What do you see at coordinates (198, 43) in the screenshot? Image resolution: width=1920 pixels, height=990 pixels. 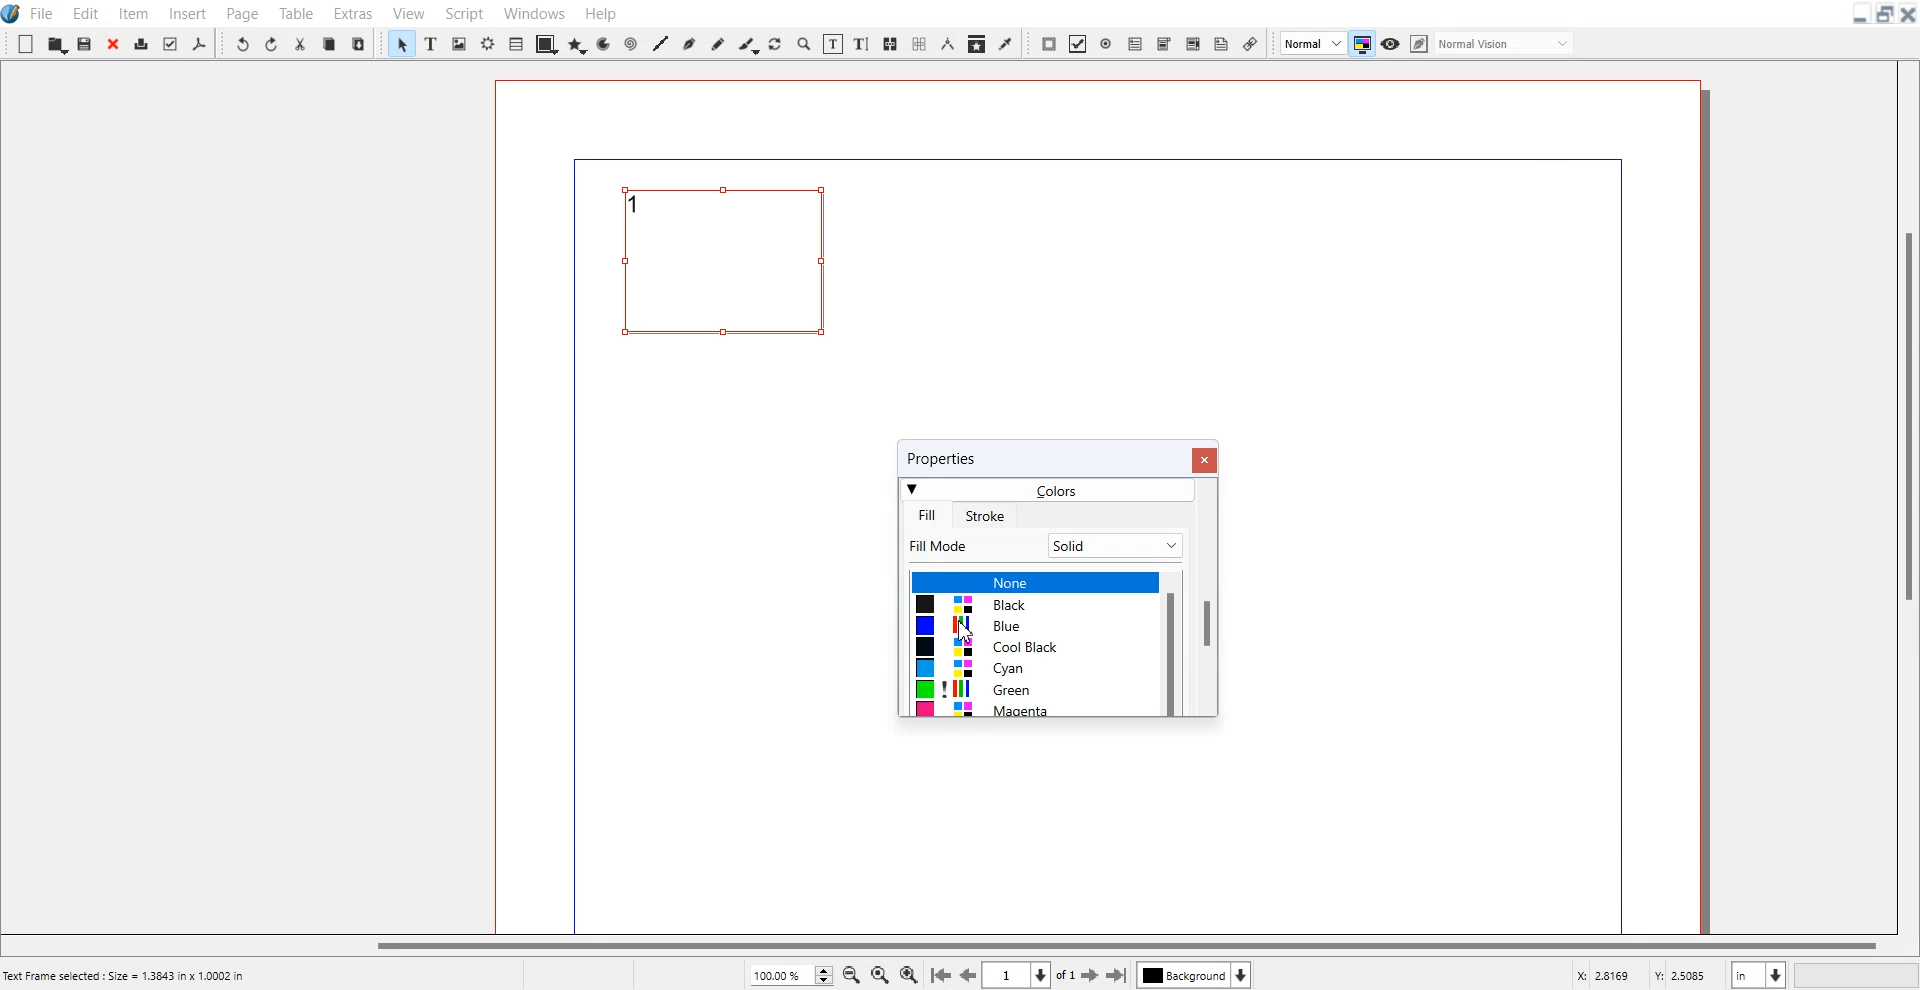 I see `Save as PDF` at bounding box center [198, 43].